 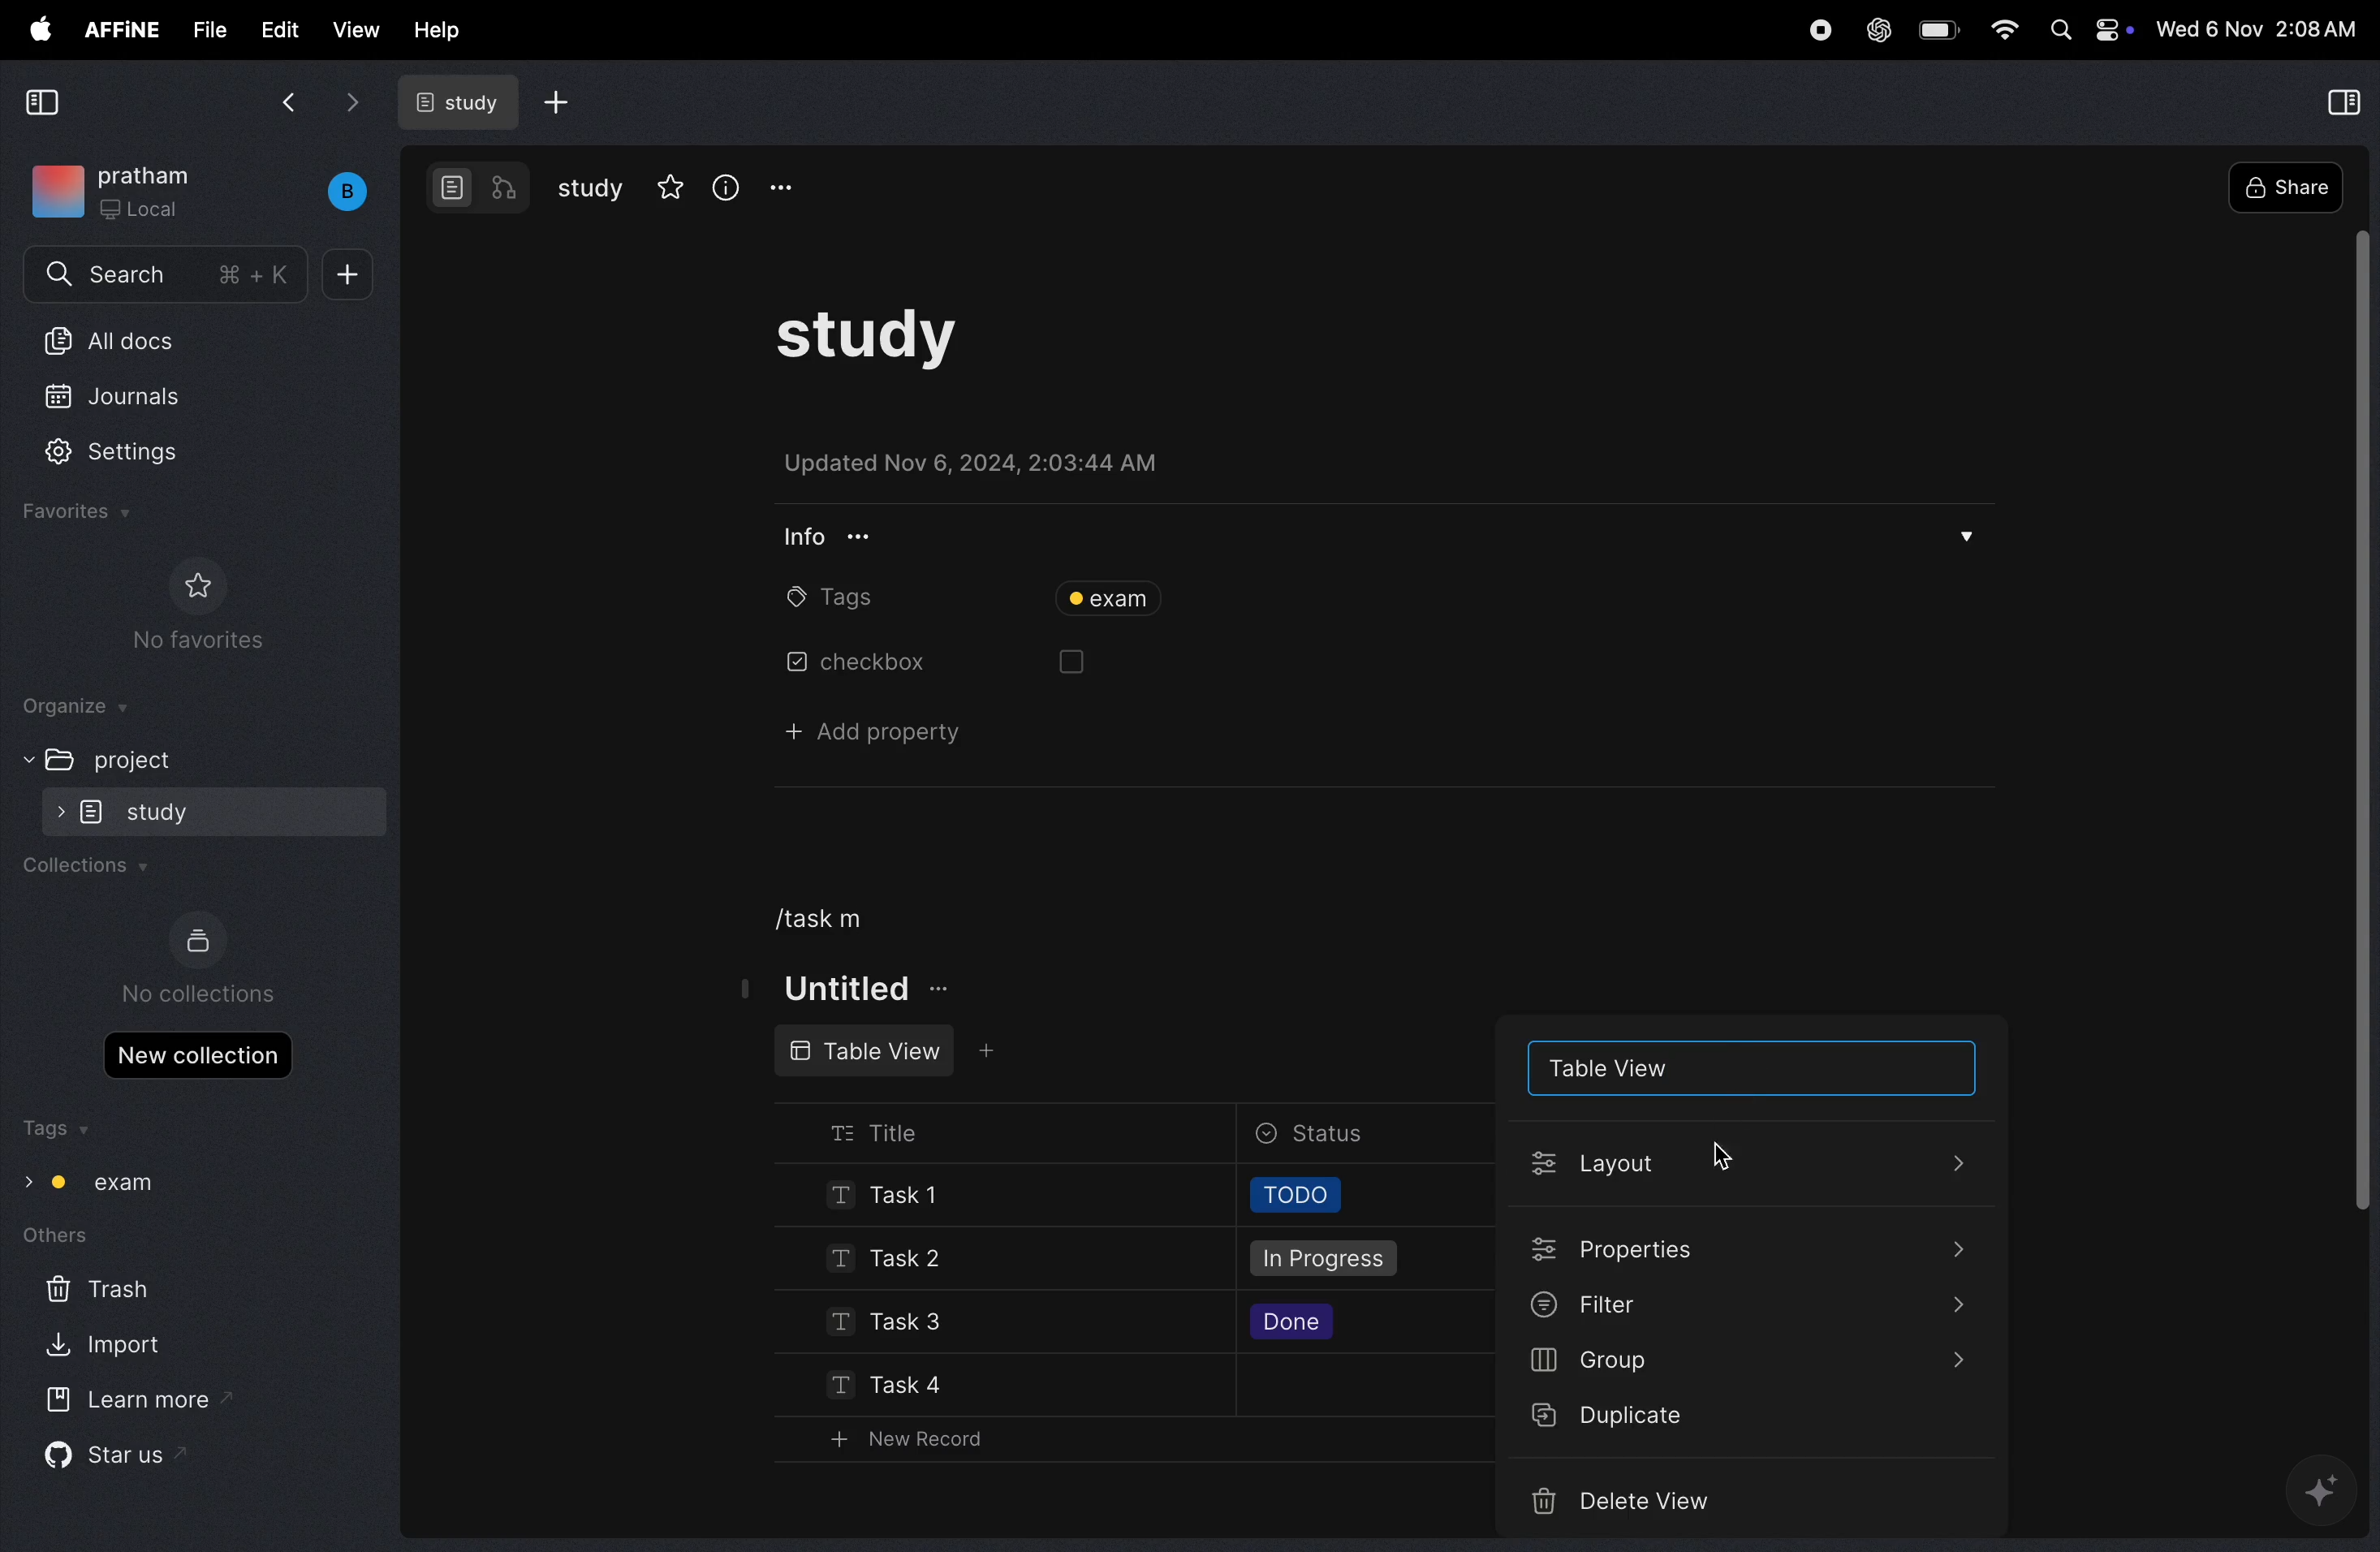 What do you see at coordinates (665, 187) in the screenshot?
I see `star` at bounding box center [665, 187].